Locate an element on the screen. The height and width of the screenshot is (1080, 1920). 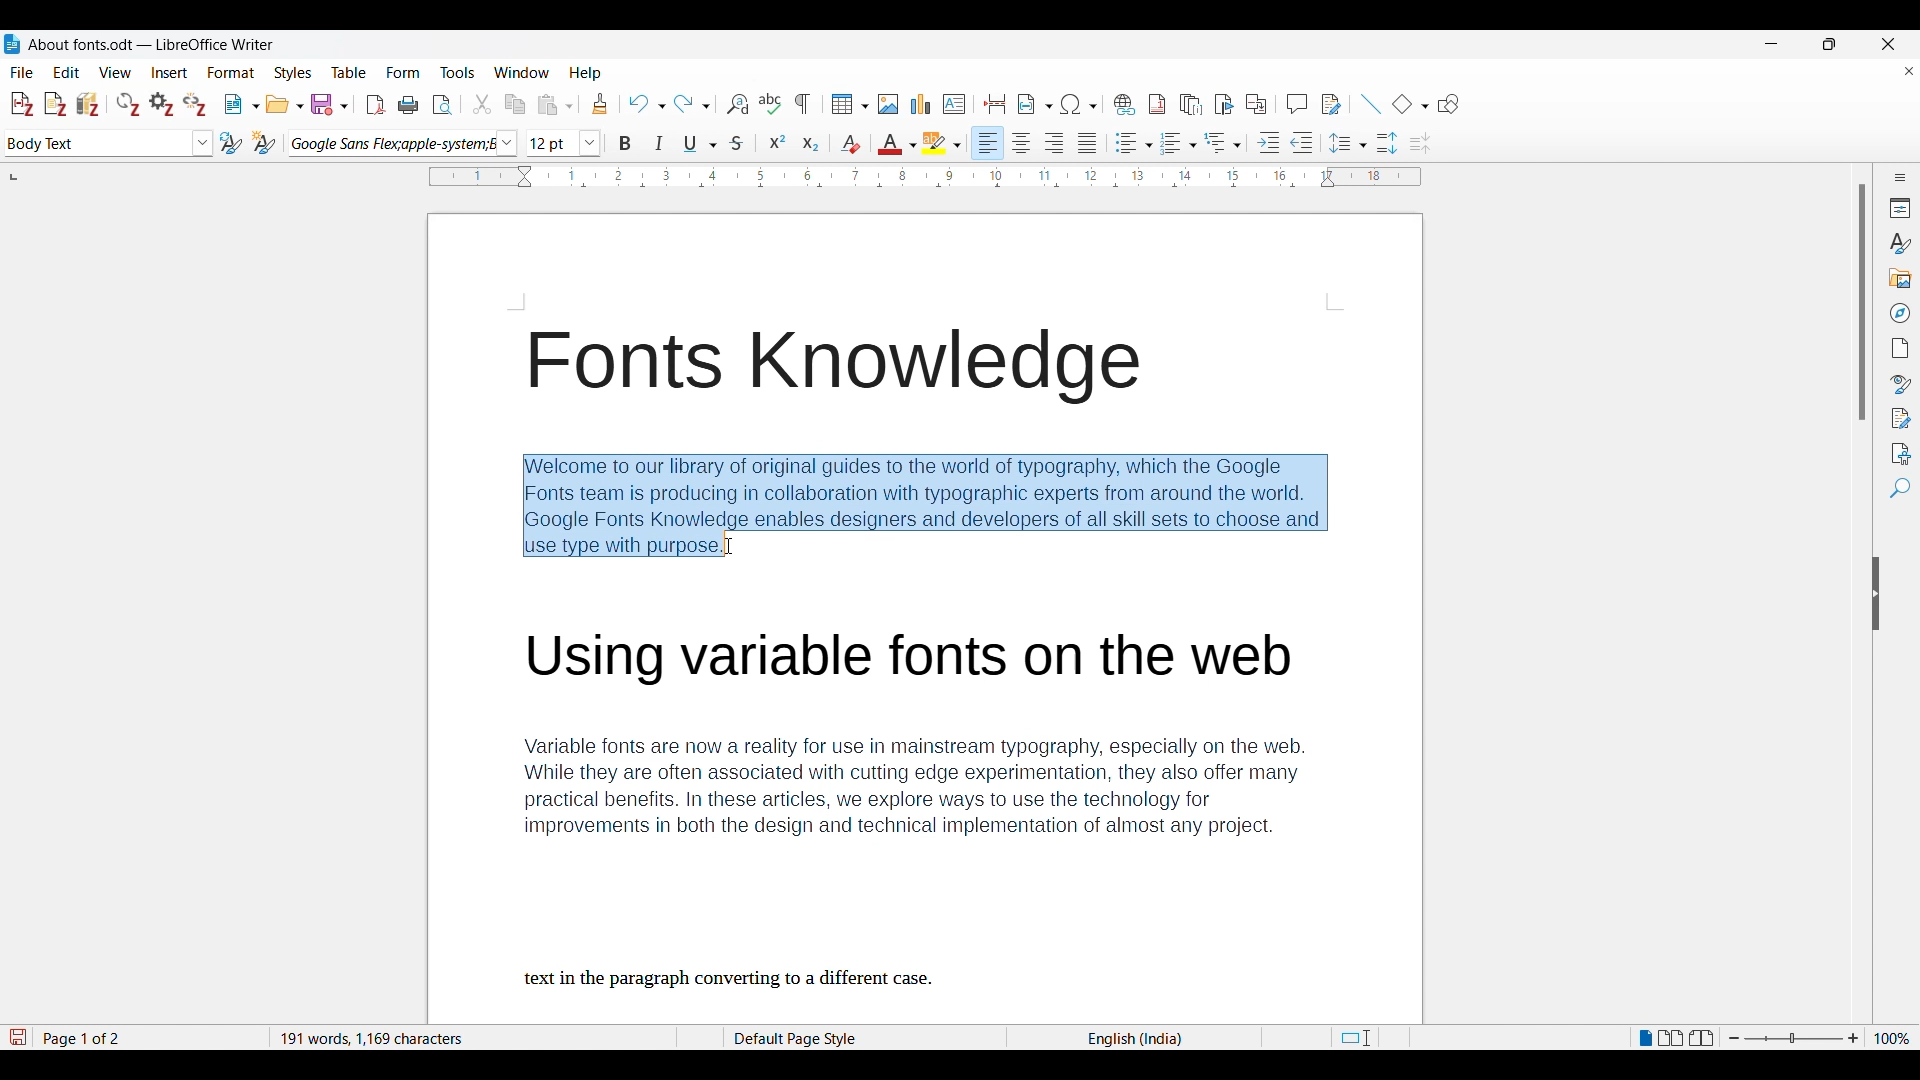
Insert footnote is located at coordinates (1157, 104).